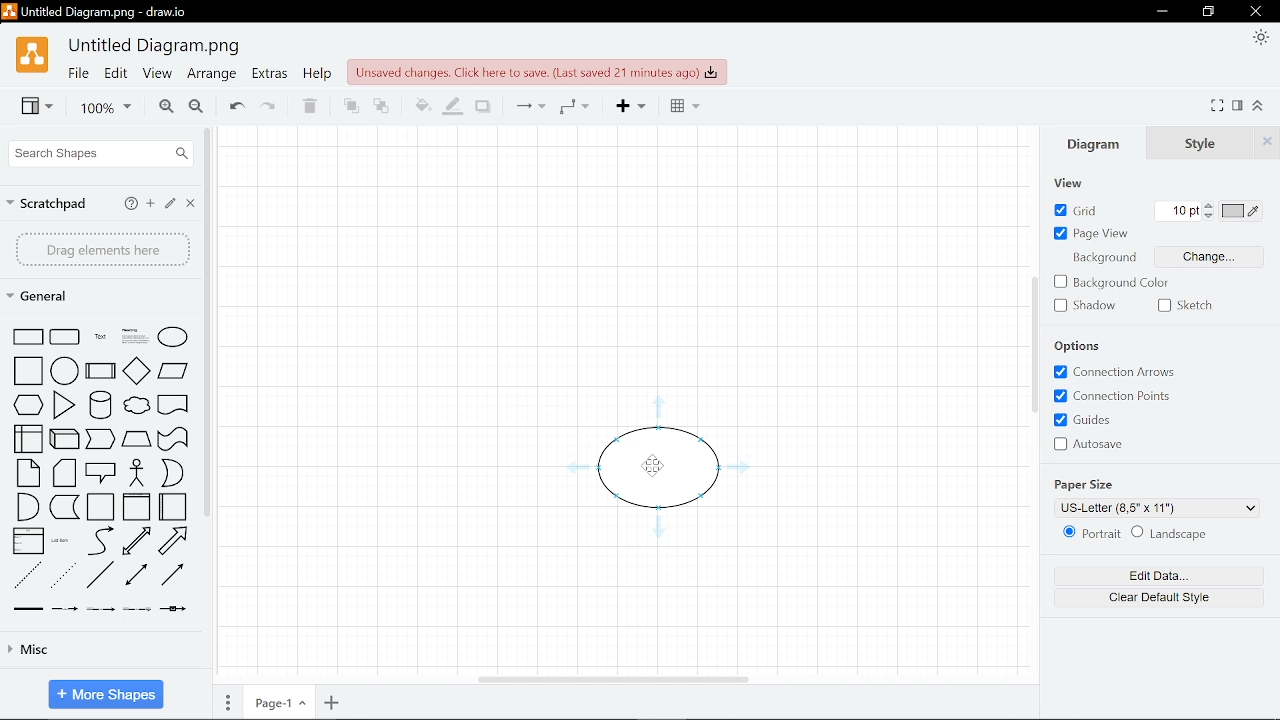 This screenshot has width=1280, height=720. Describe the element at coordinates (1242, 211) in the screenshot. I see `Grid color` at that location.